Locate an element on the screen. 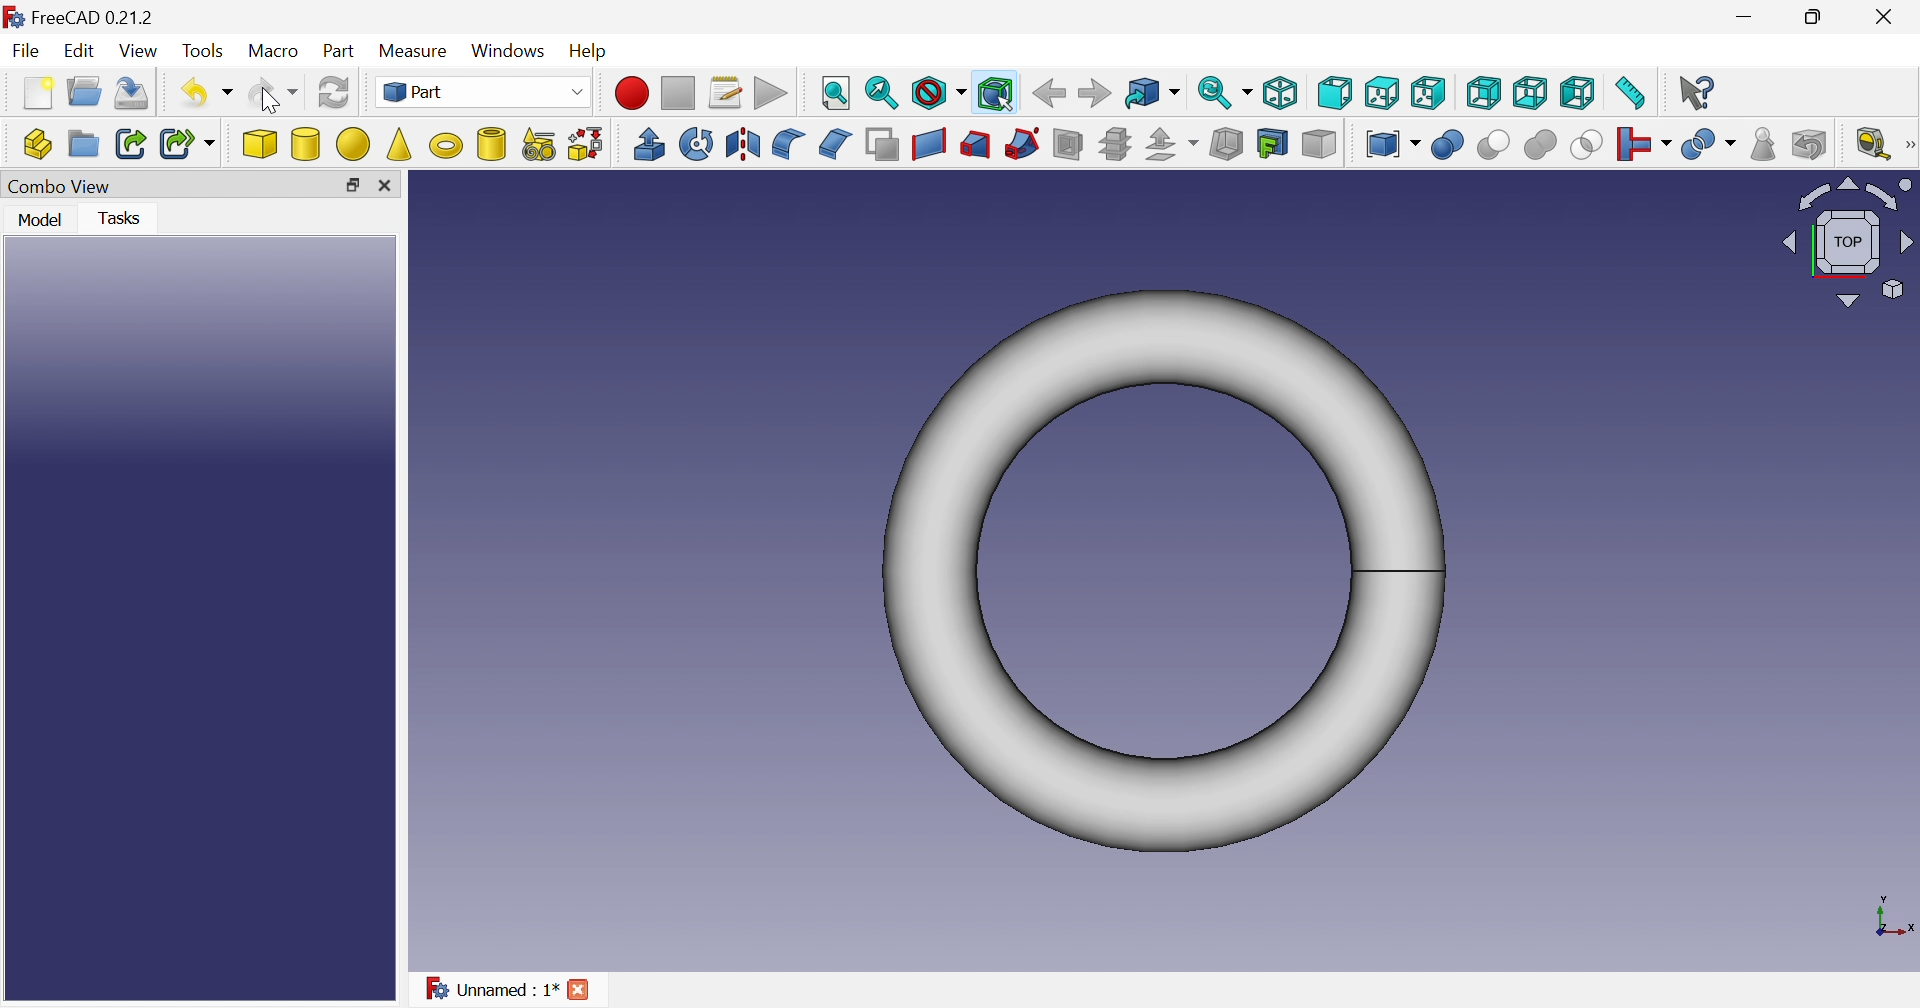  Close is located at coordinates (387, 187).